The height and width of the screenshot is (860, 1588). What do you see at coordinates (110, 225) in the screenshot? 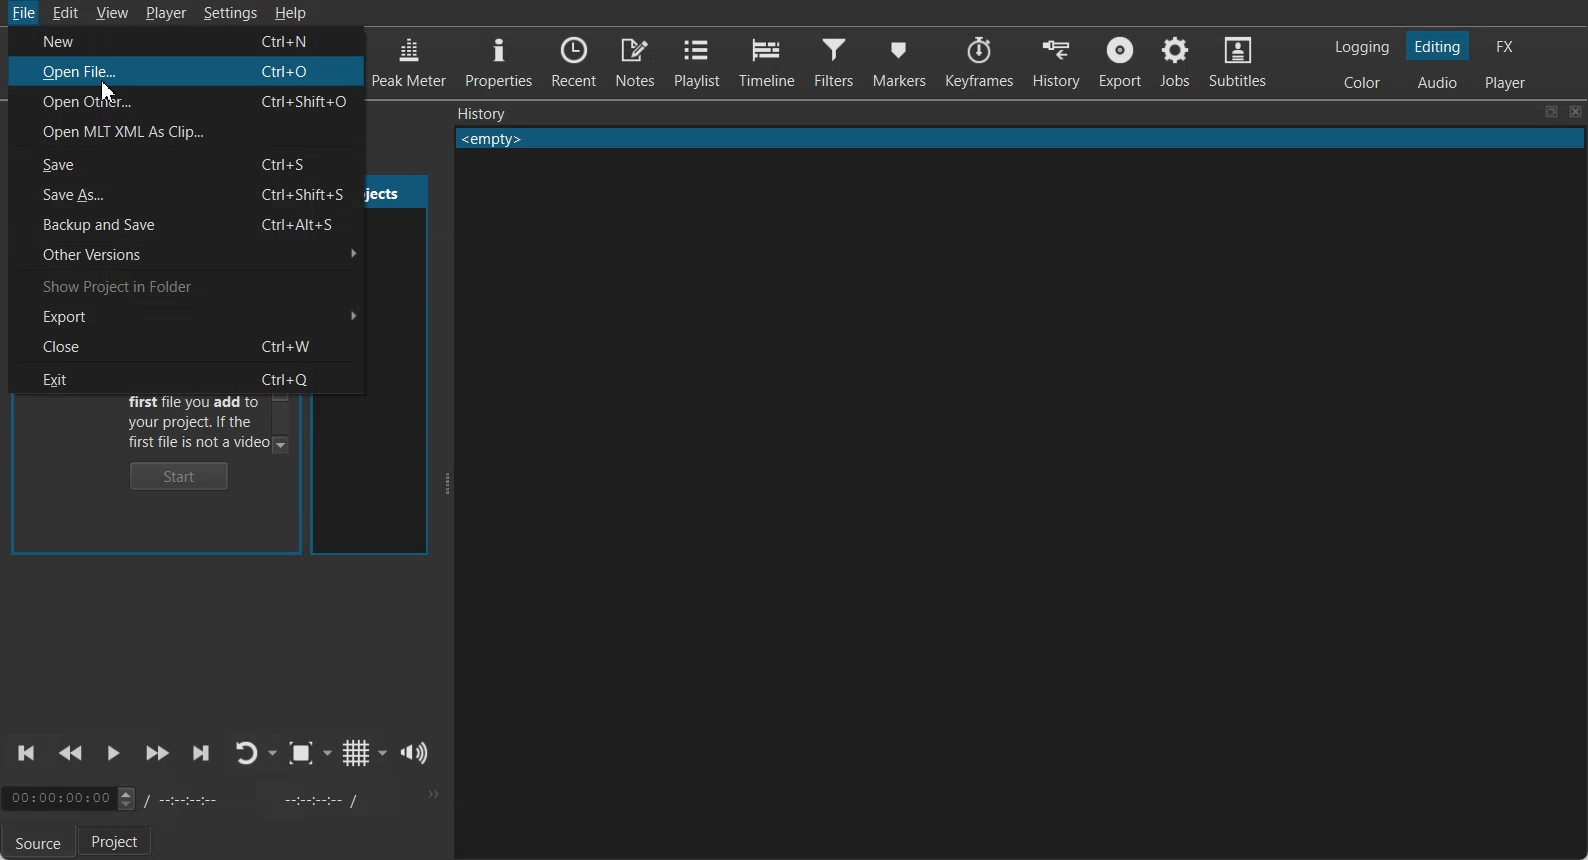
I see `Backup and Save` at bounding box center [110, 225].